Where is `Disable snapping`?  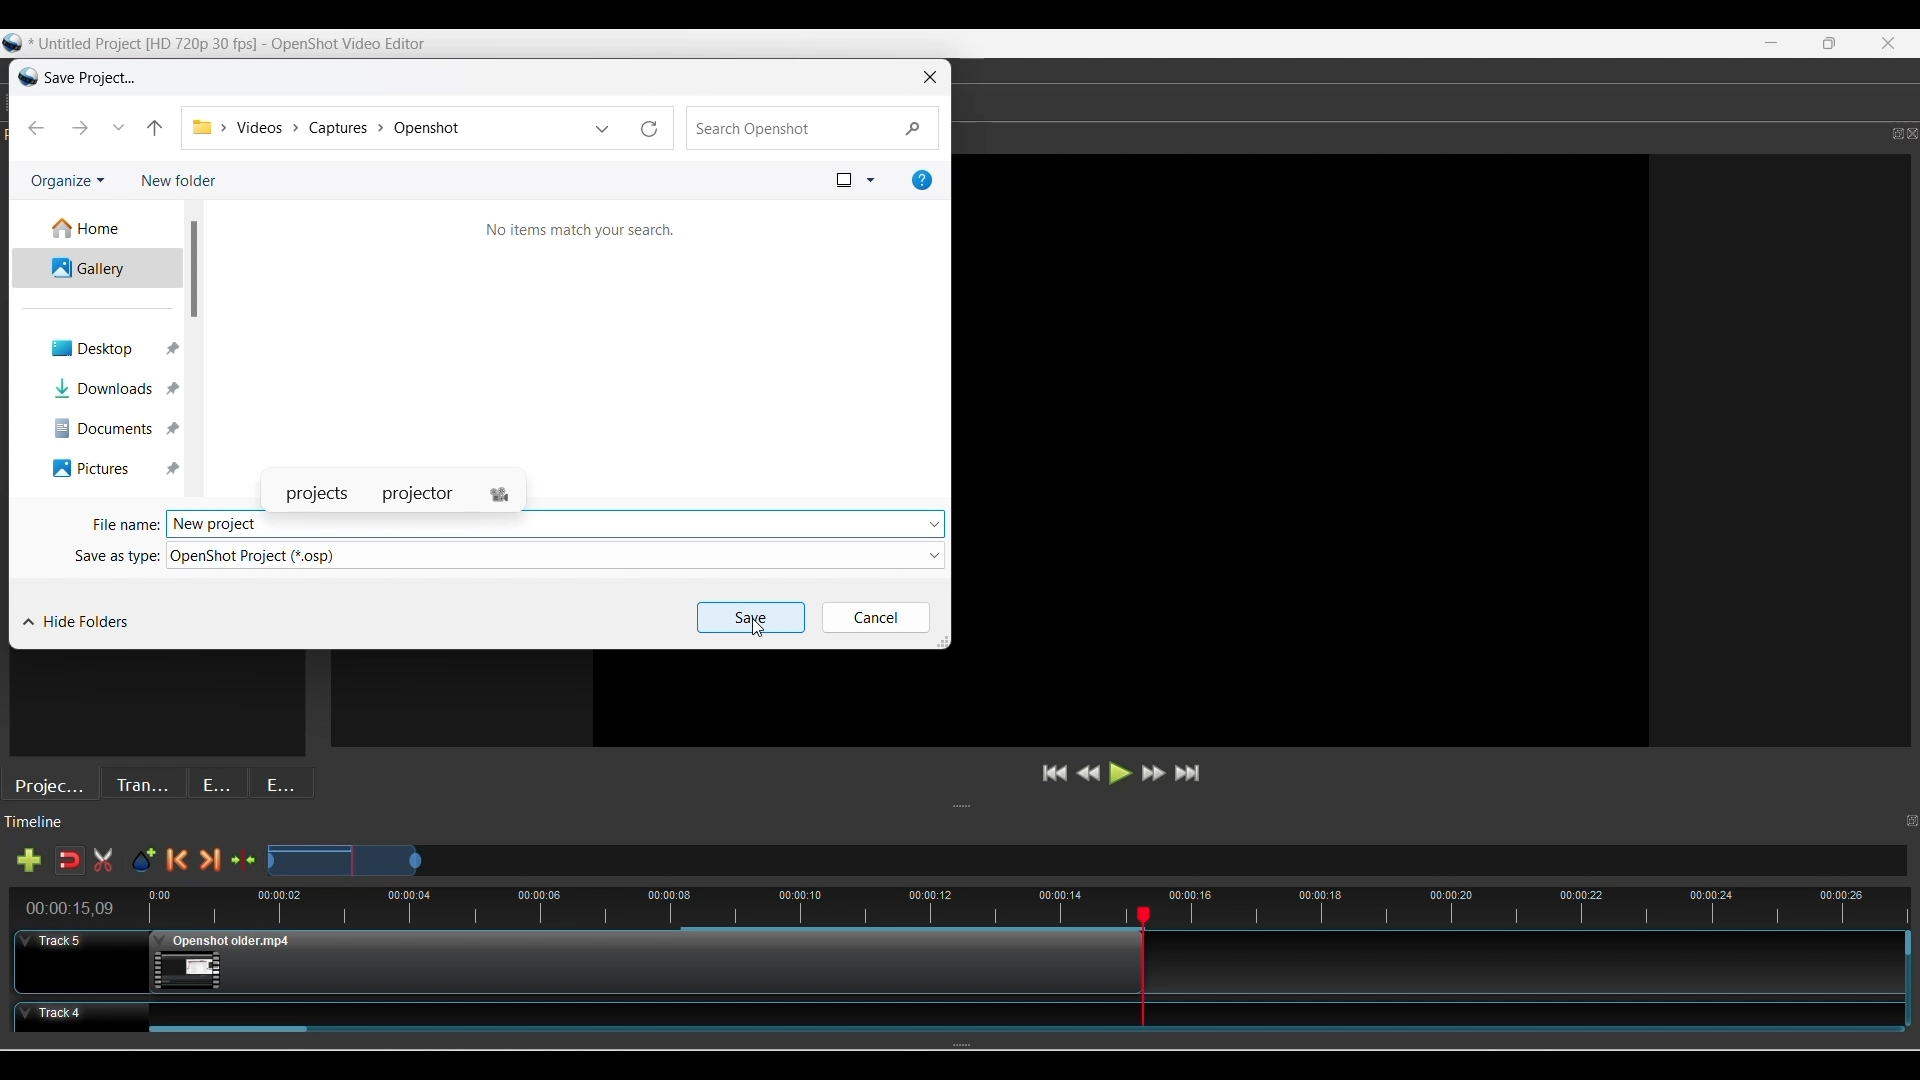
Disable snapping is located at coordinates (69, 860).